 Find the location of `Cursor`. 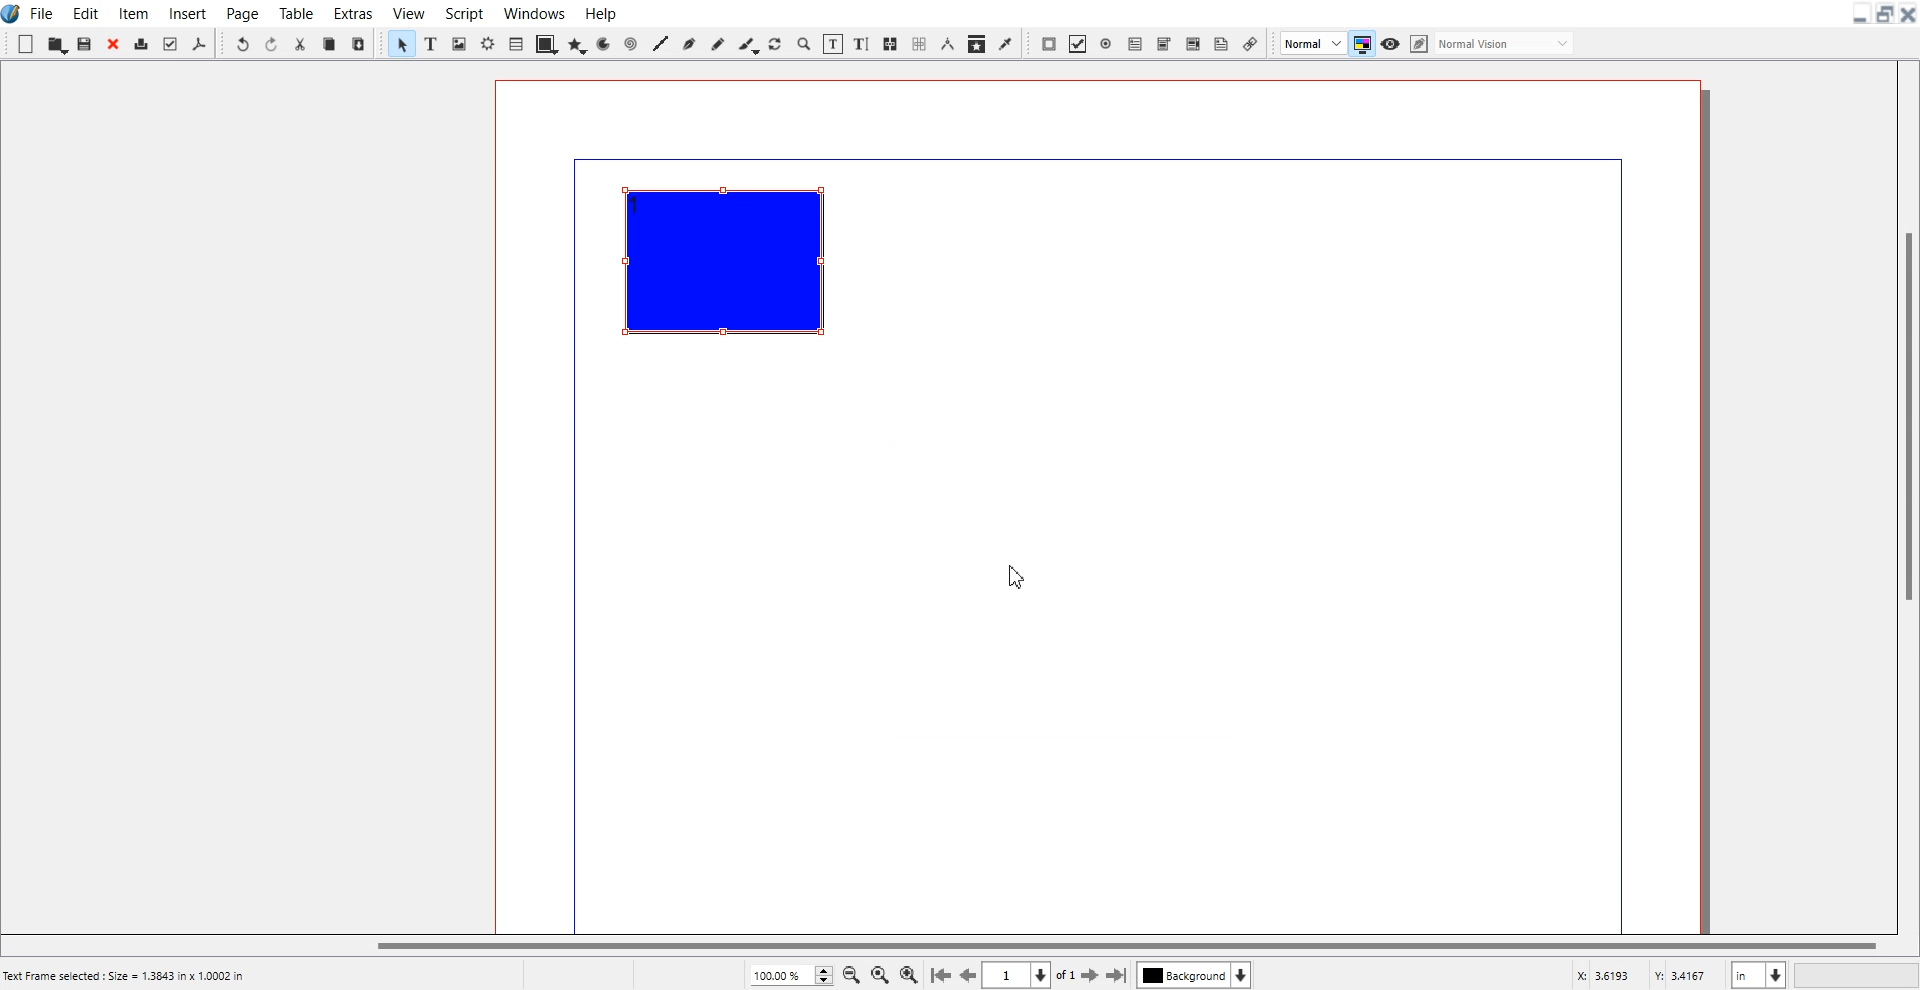

Cursor is located at coordinates (1018, 575).